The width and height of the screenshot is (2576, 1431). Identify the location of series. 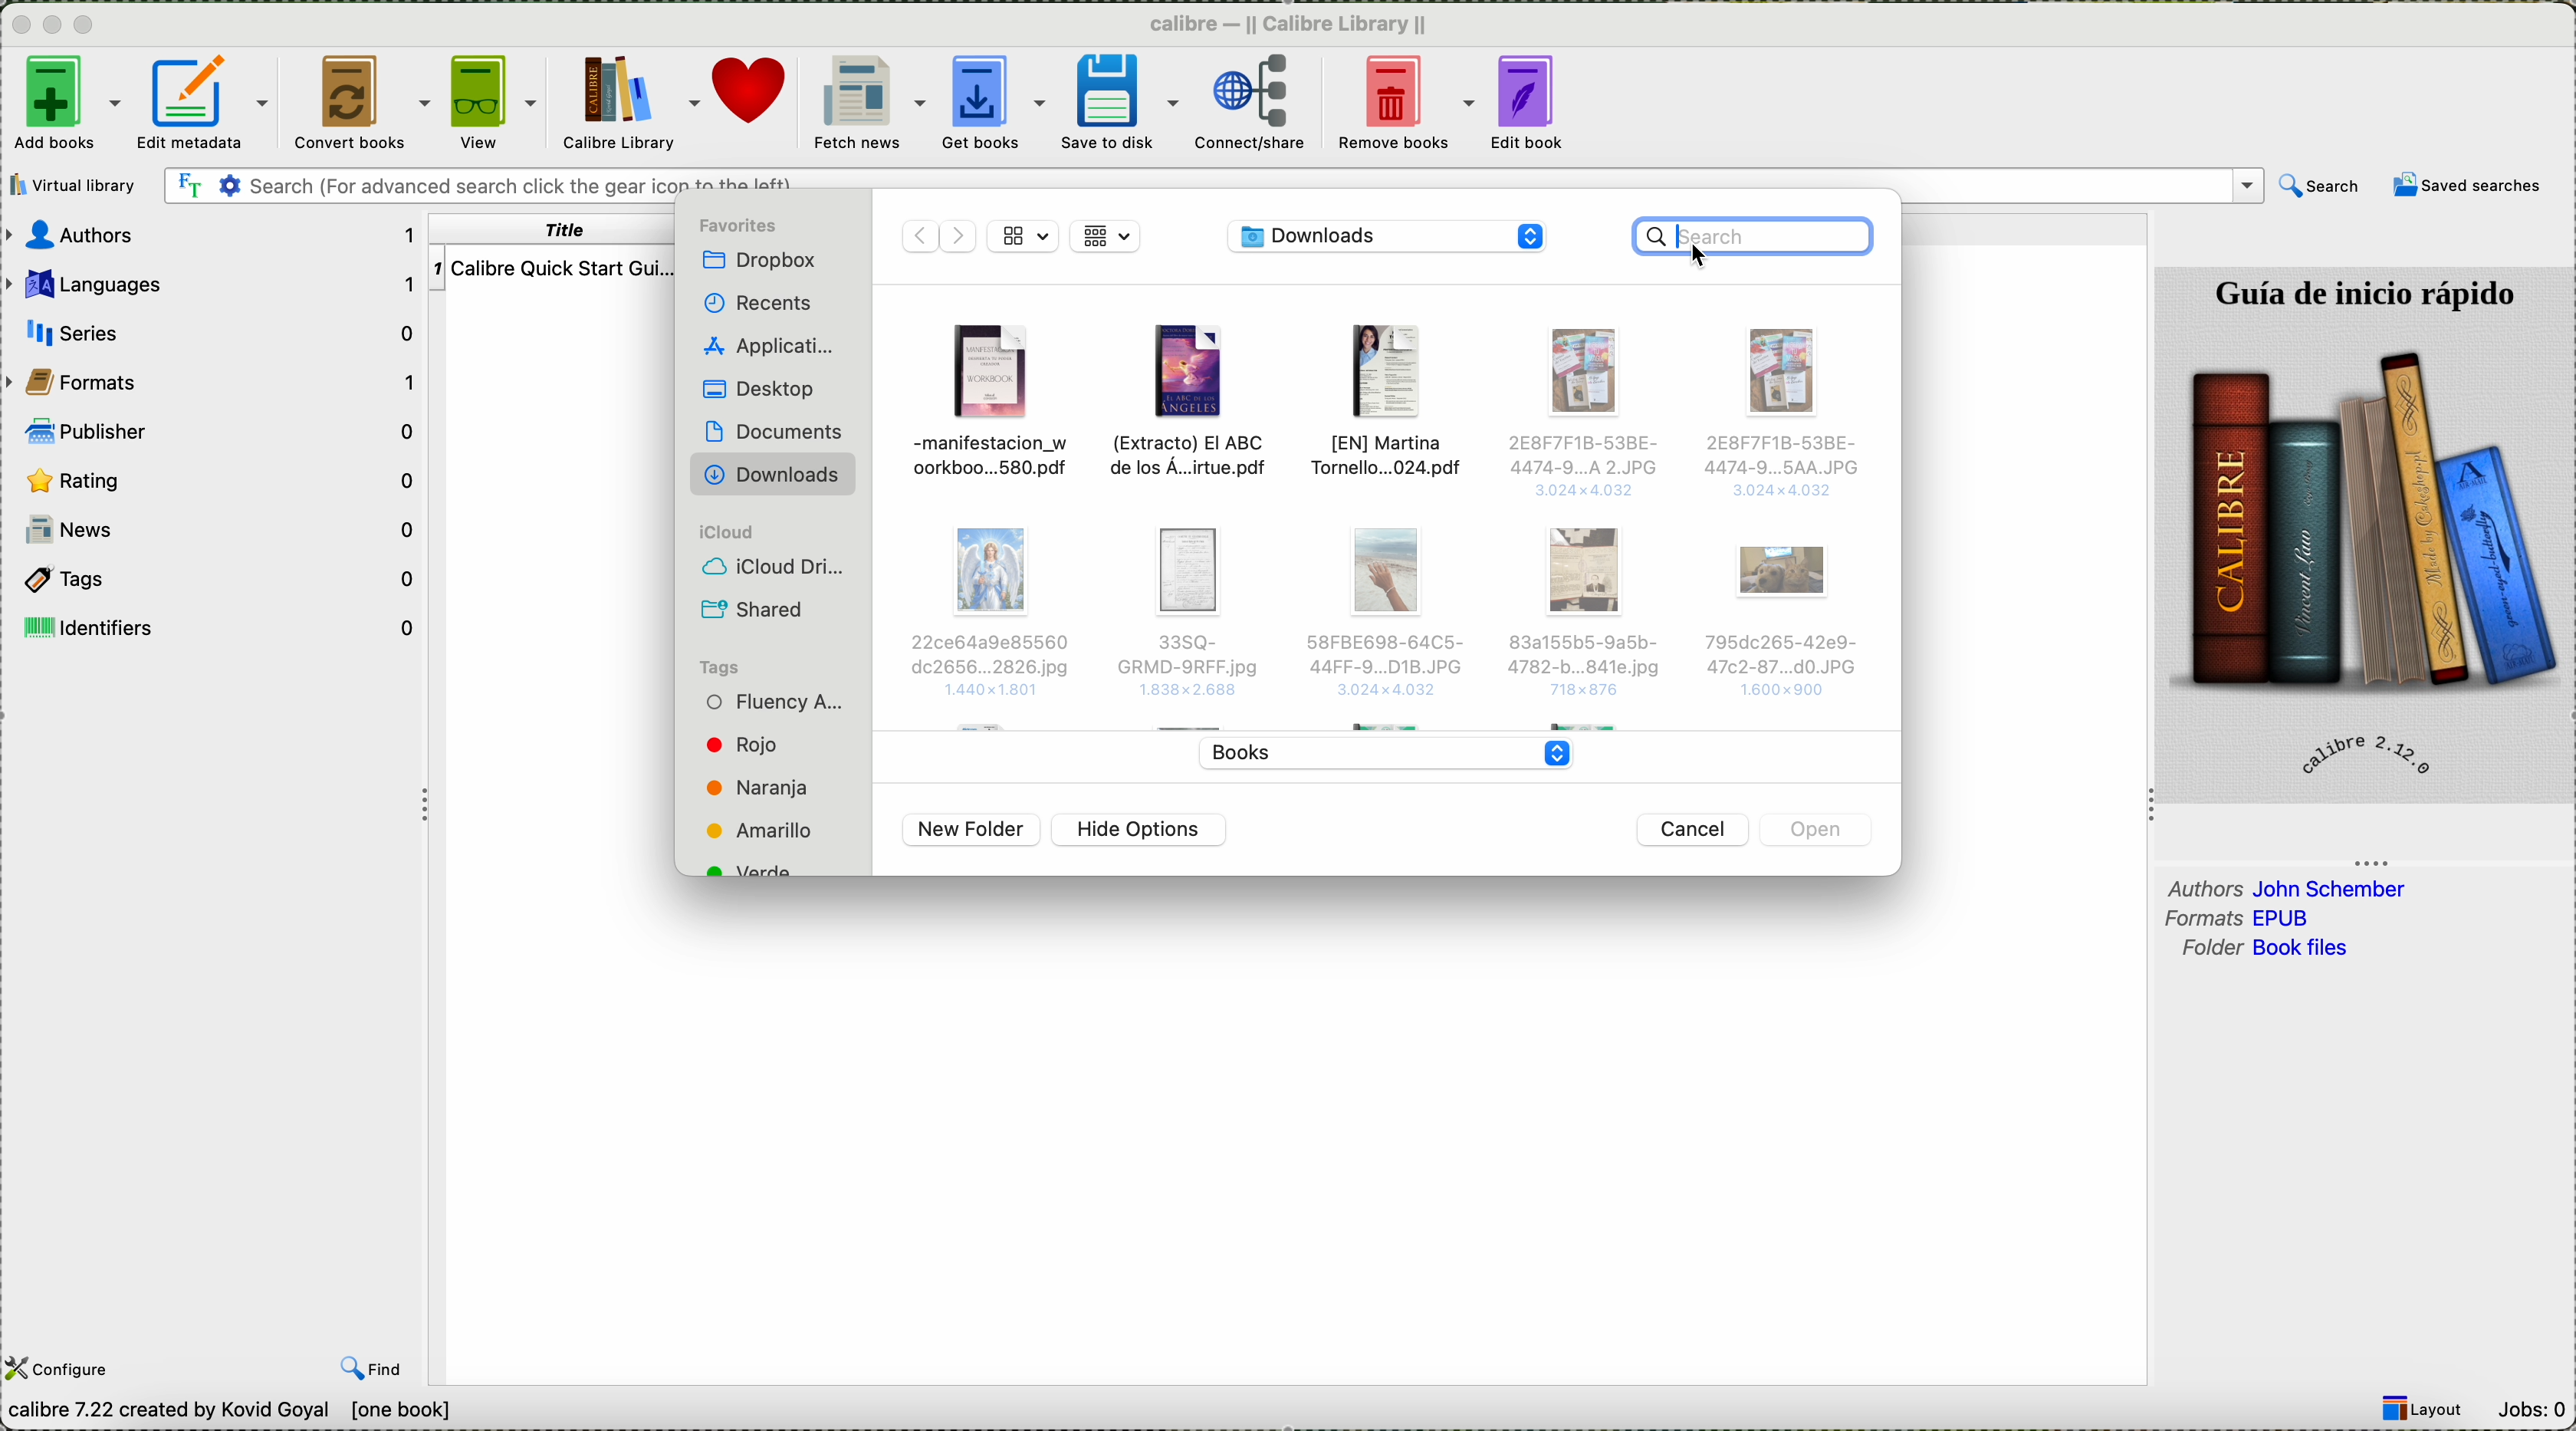
(216, 332).